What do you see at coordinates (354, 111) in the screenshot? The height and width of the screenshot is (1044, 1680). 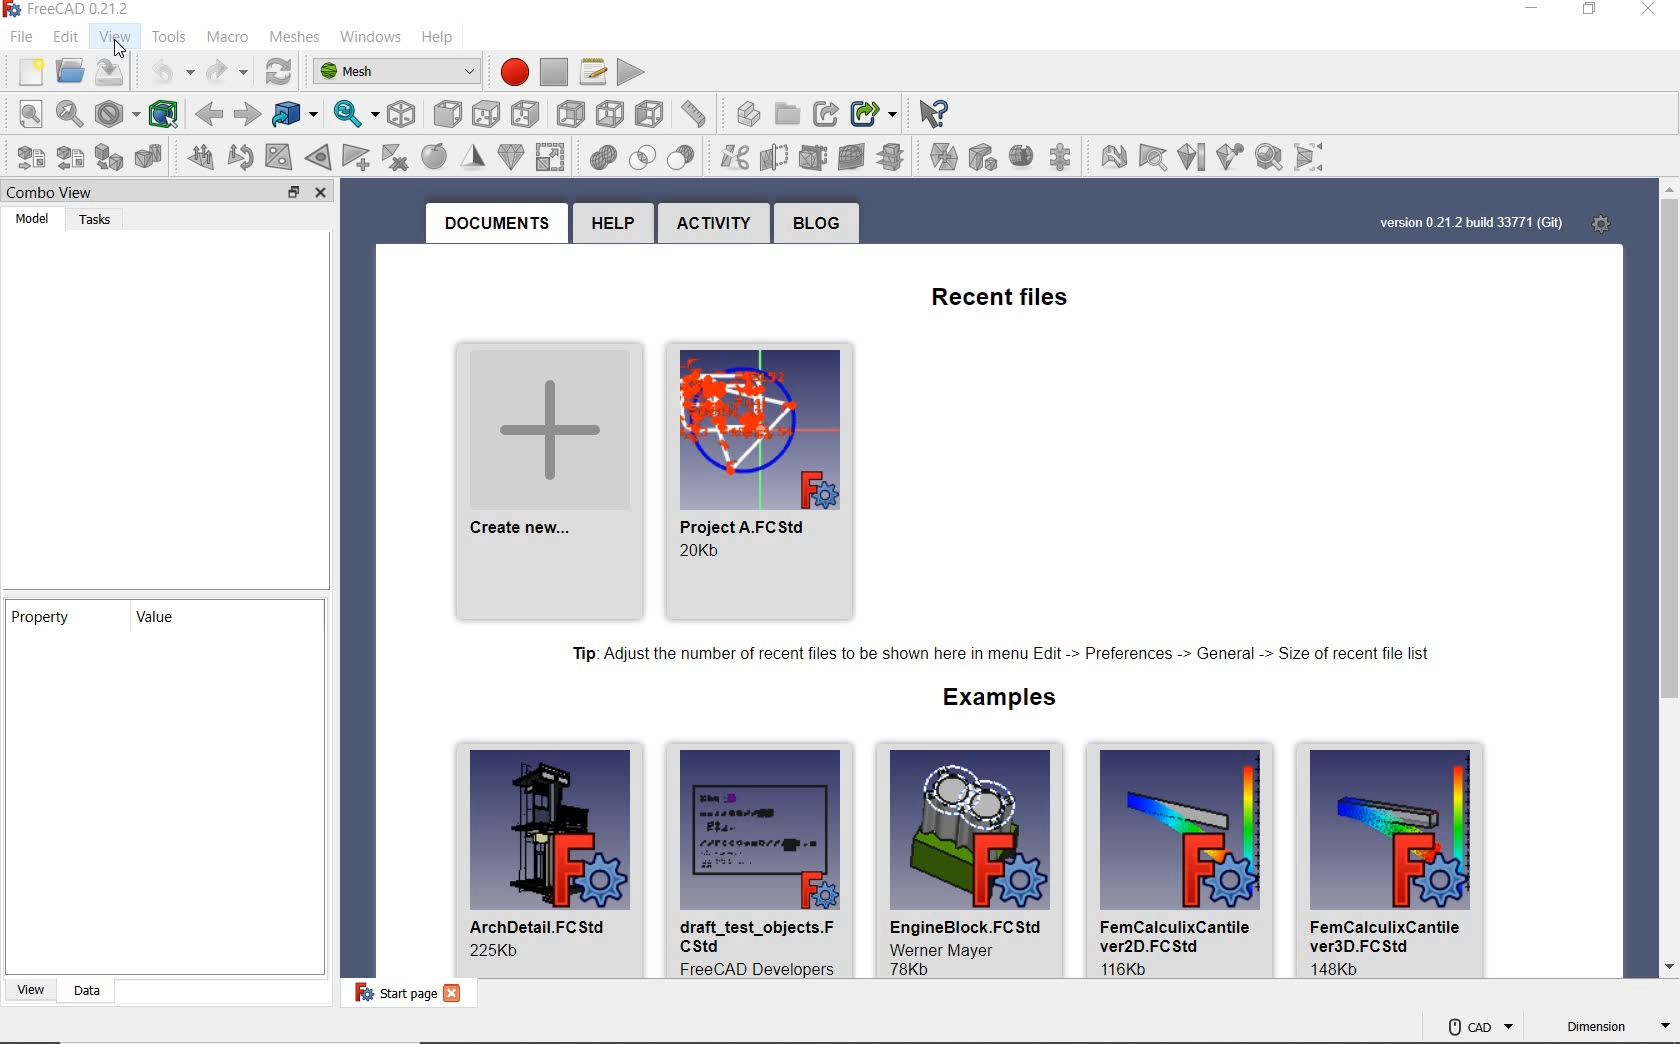 I see `sync view` at bounding box center [354, 111].